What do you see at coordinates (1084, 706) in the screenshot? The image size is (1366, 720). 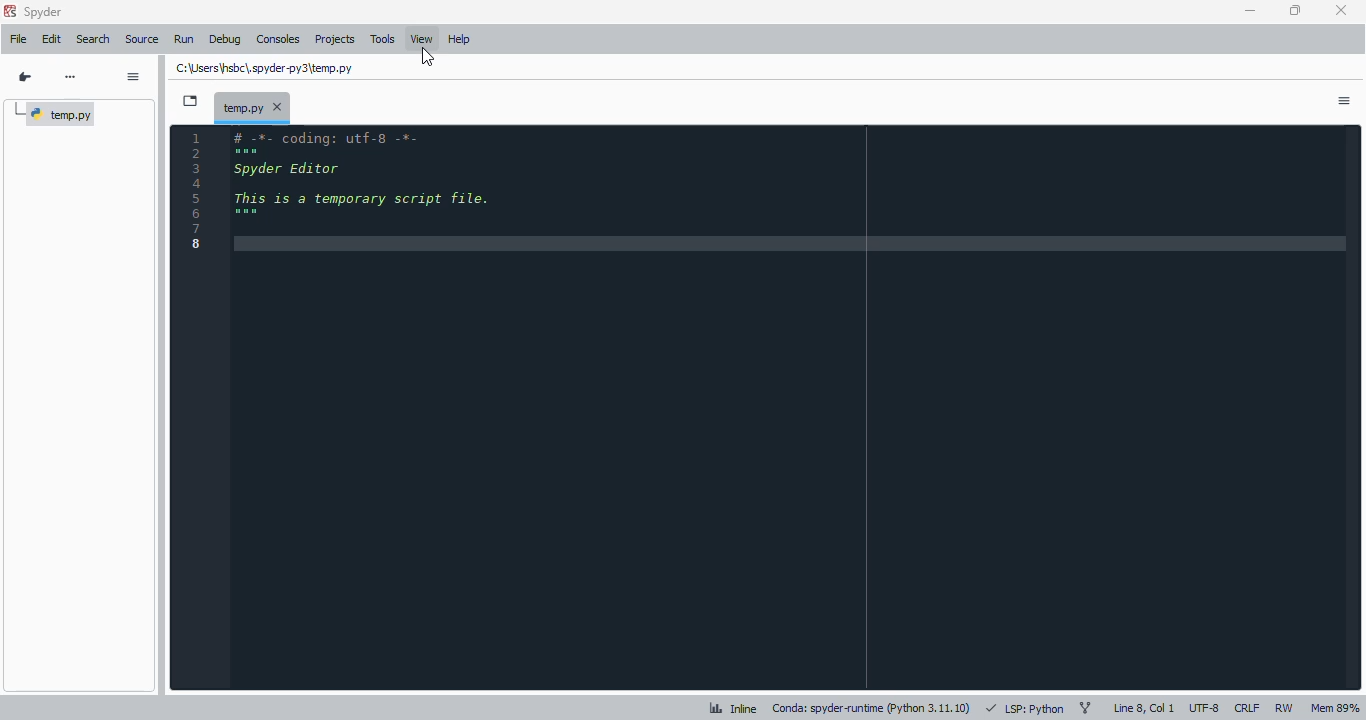 I see `git branch` at bounding box center [1084, 706].